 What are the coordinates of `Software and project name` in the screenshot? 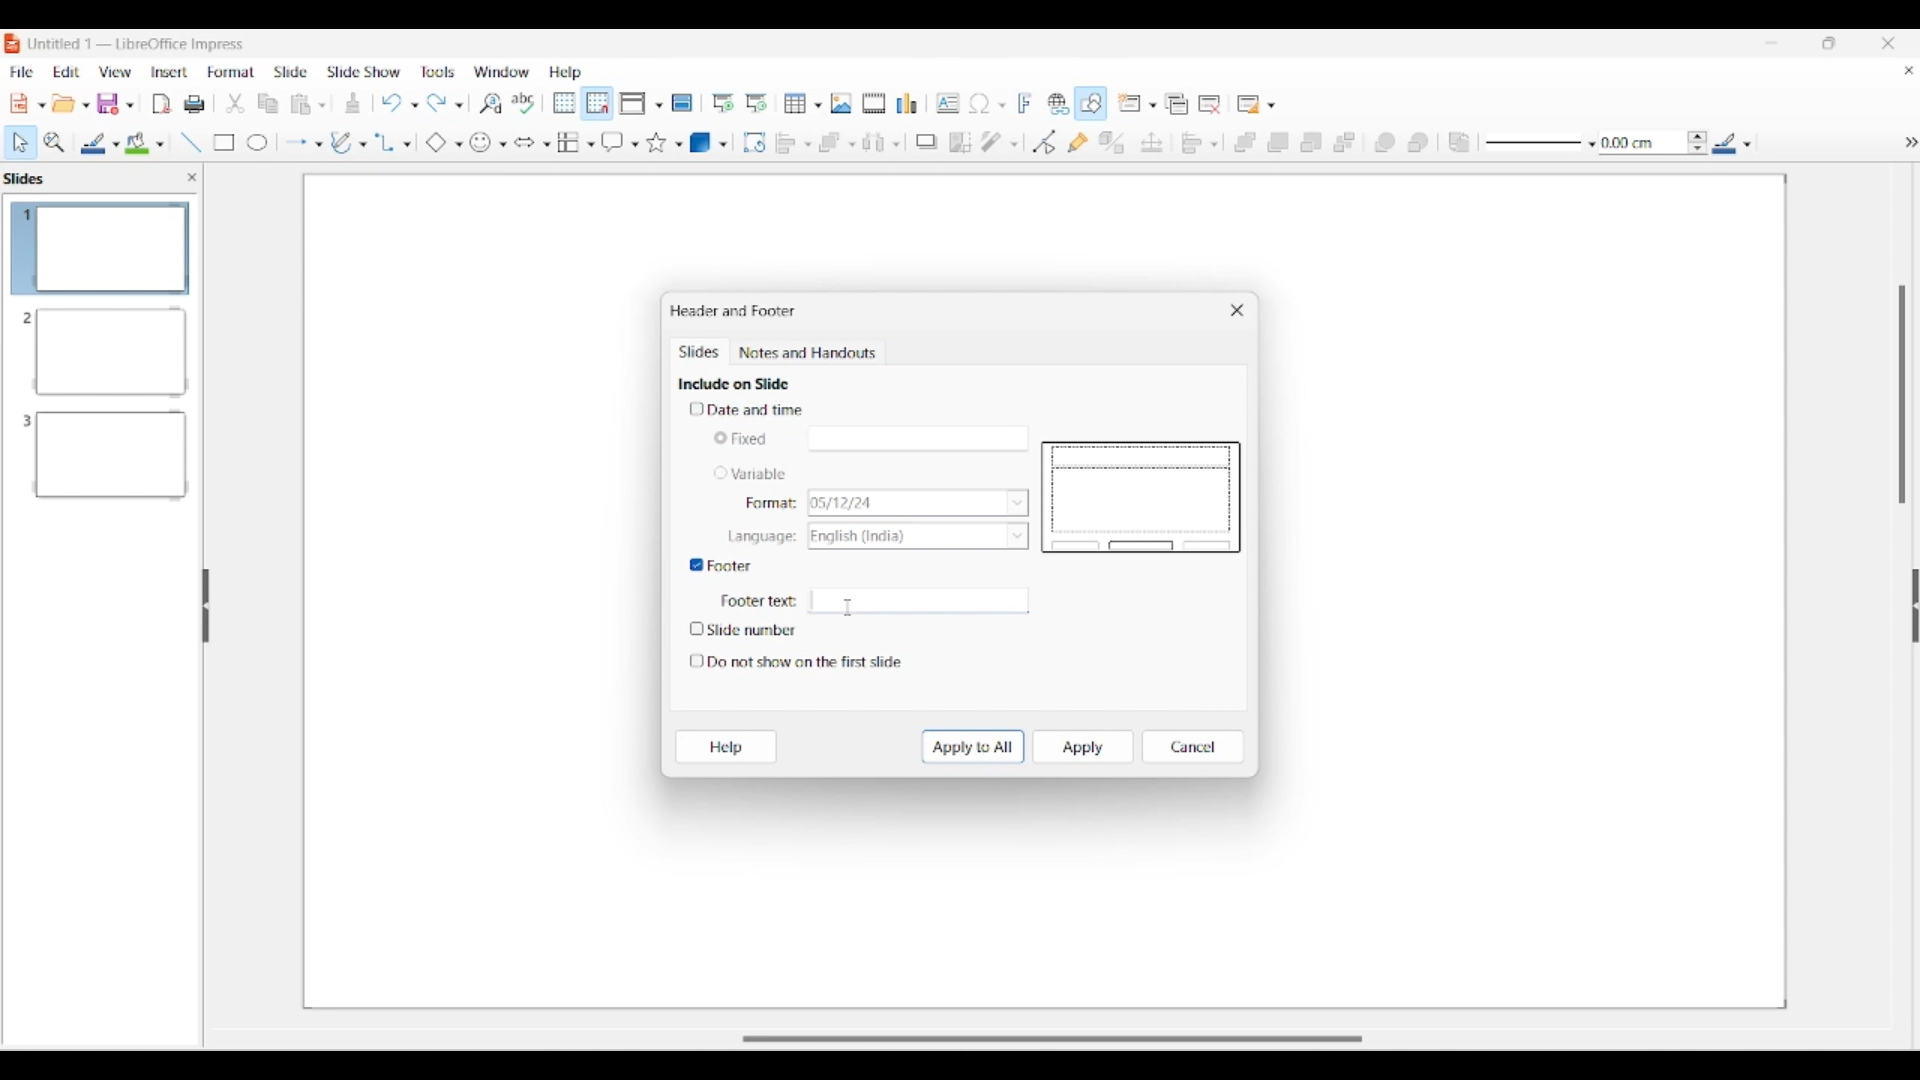 It's located at (138, 45).